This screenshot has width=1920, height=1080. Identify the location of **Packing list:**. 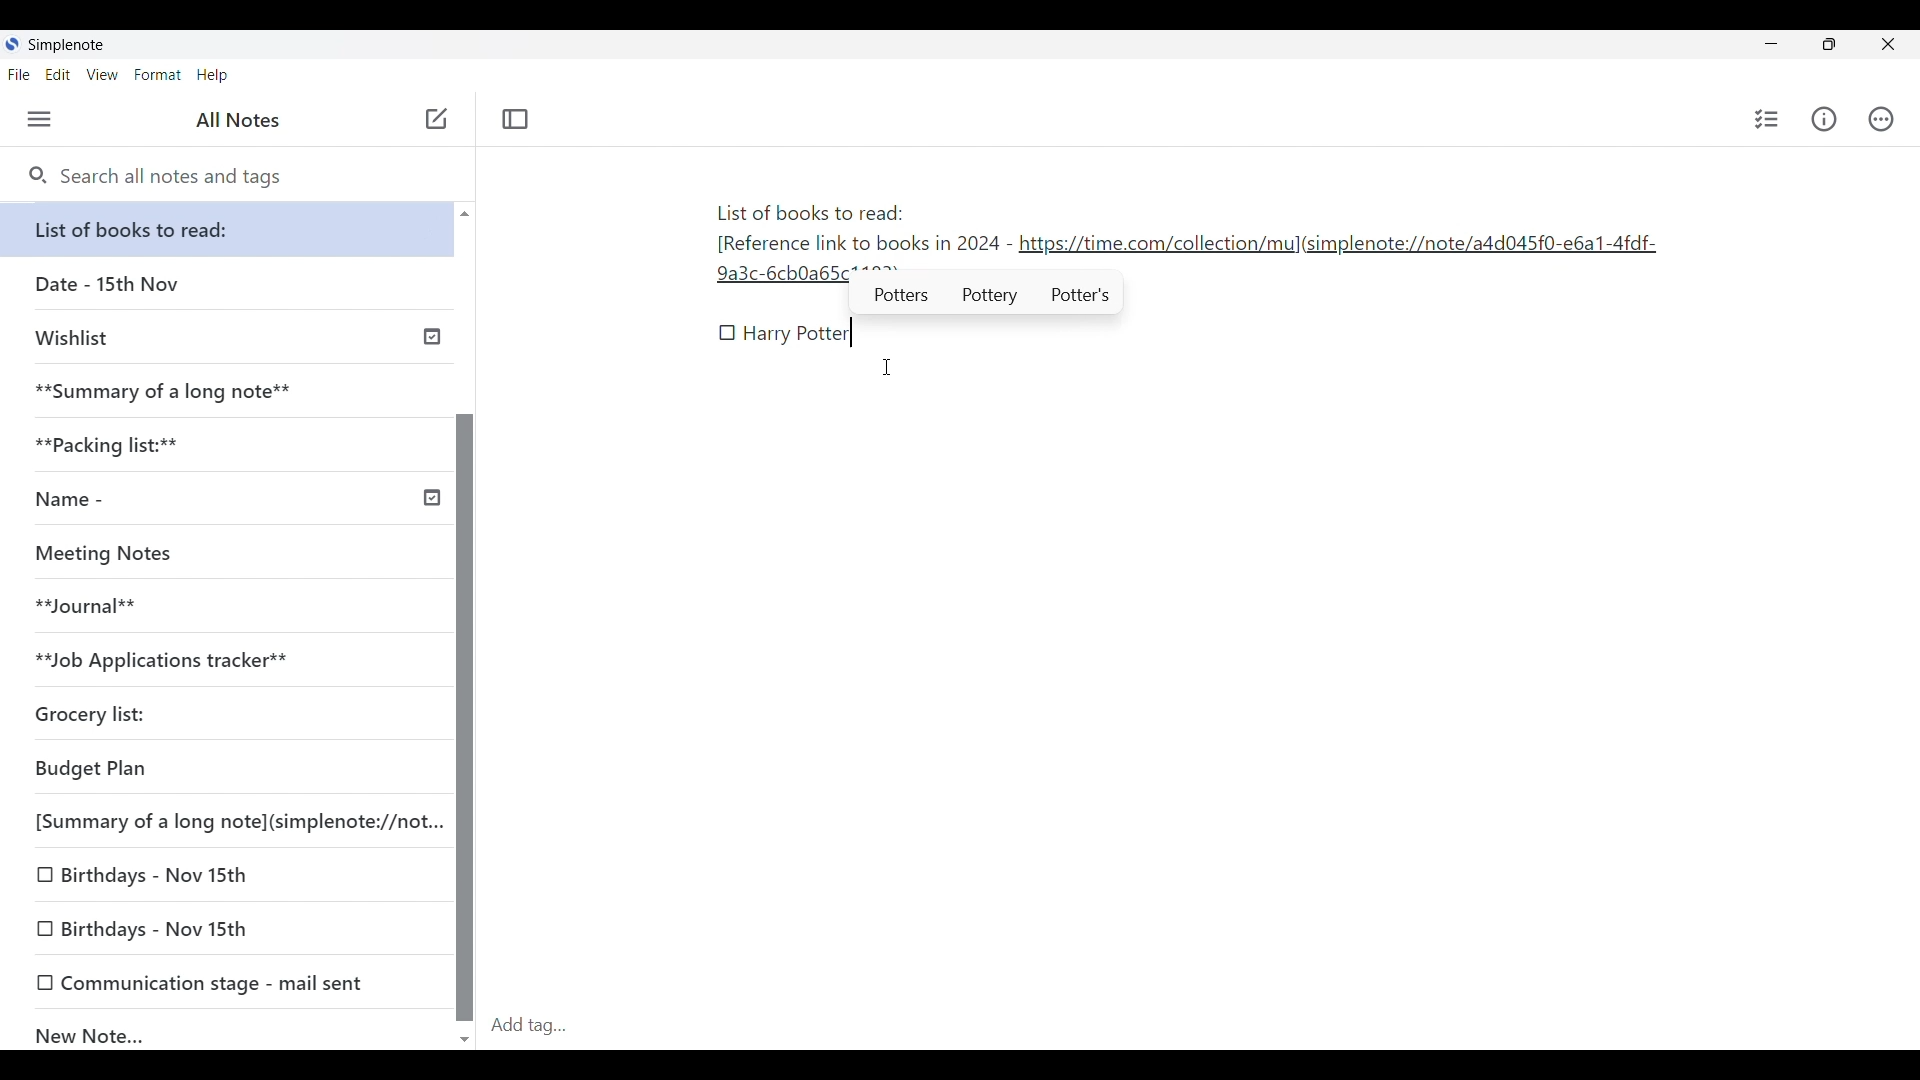
(229, 445).